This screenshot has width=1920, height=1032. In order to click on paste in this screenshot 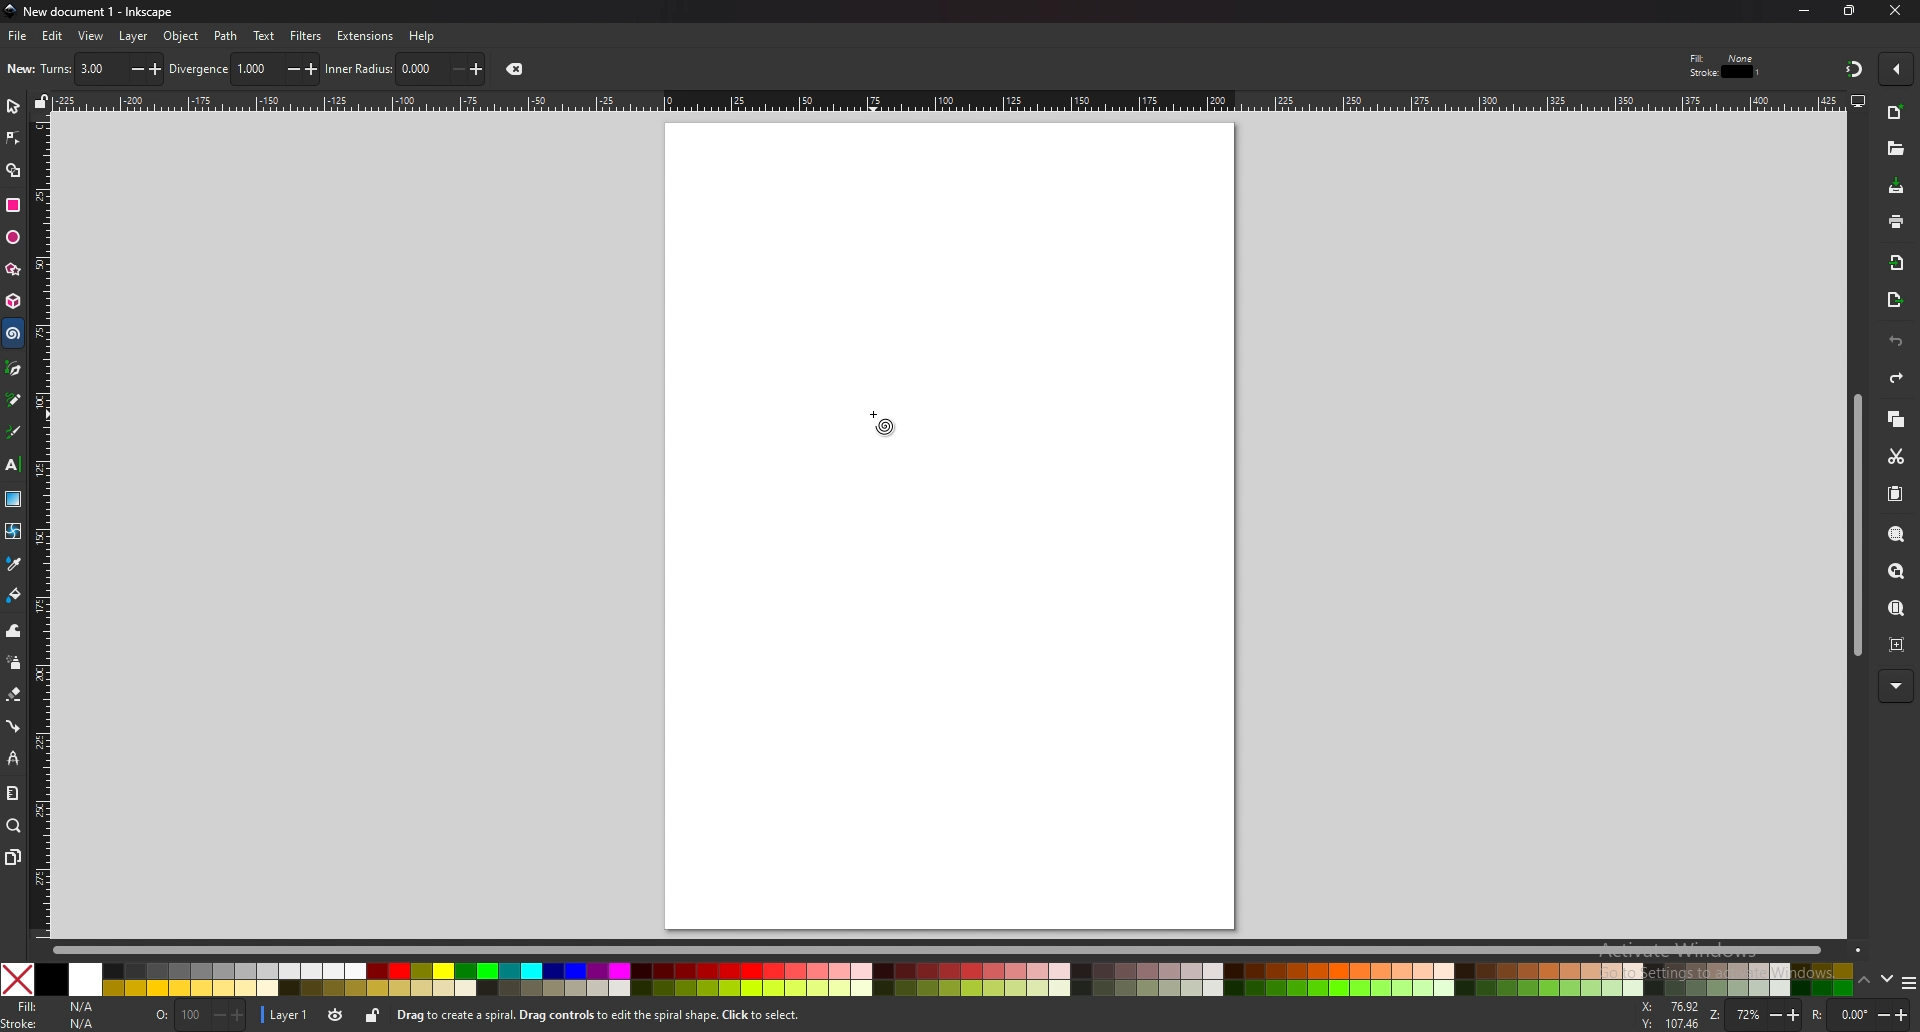, I will do `click(1894, 493)`.